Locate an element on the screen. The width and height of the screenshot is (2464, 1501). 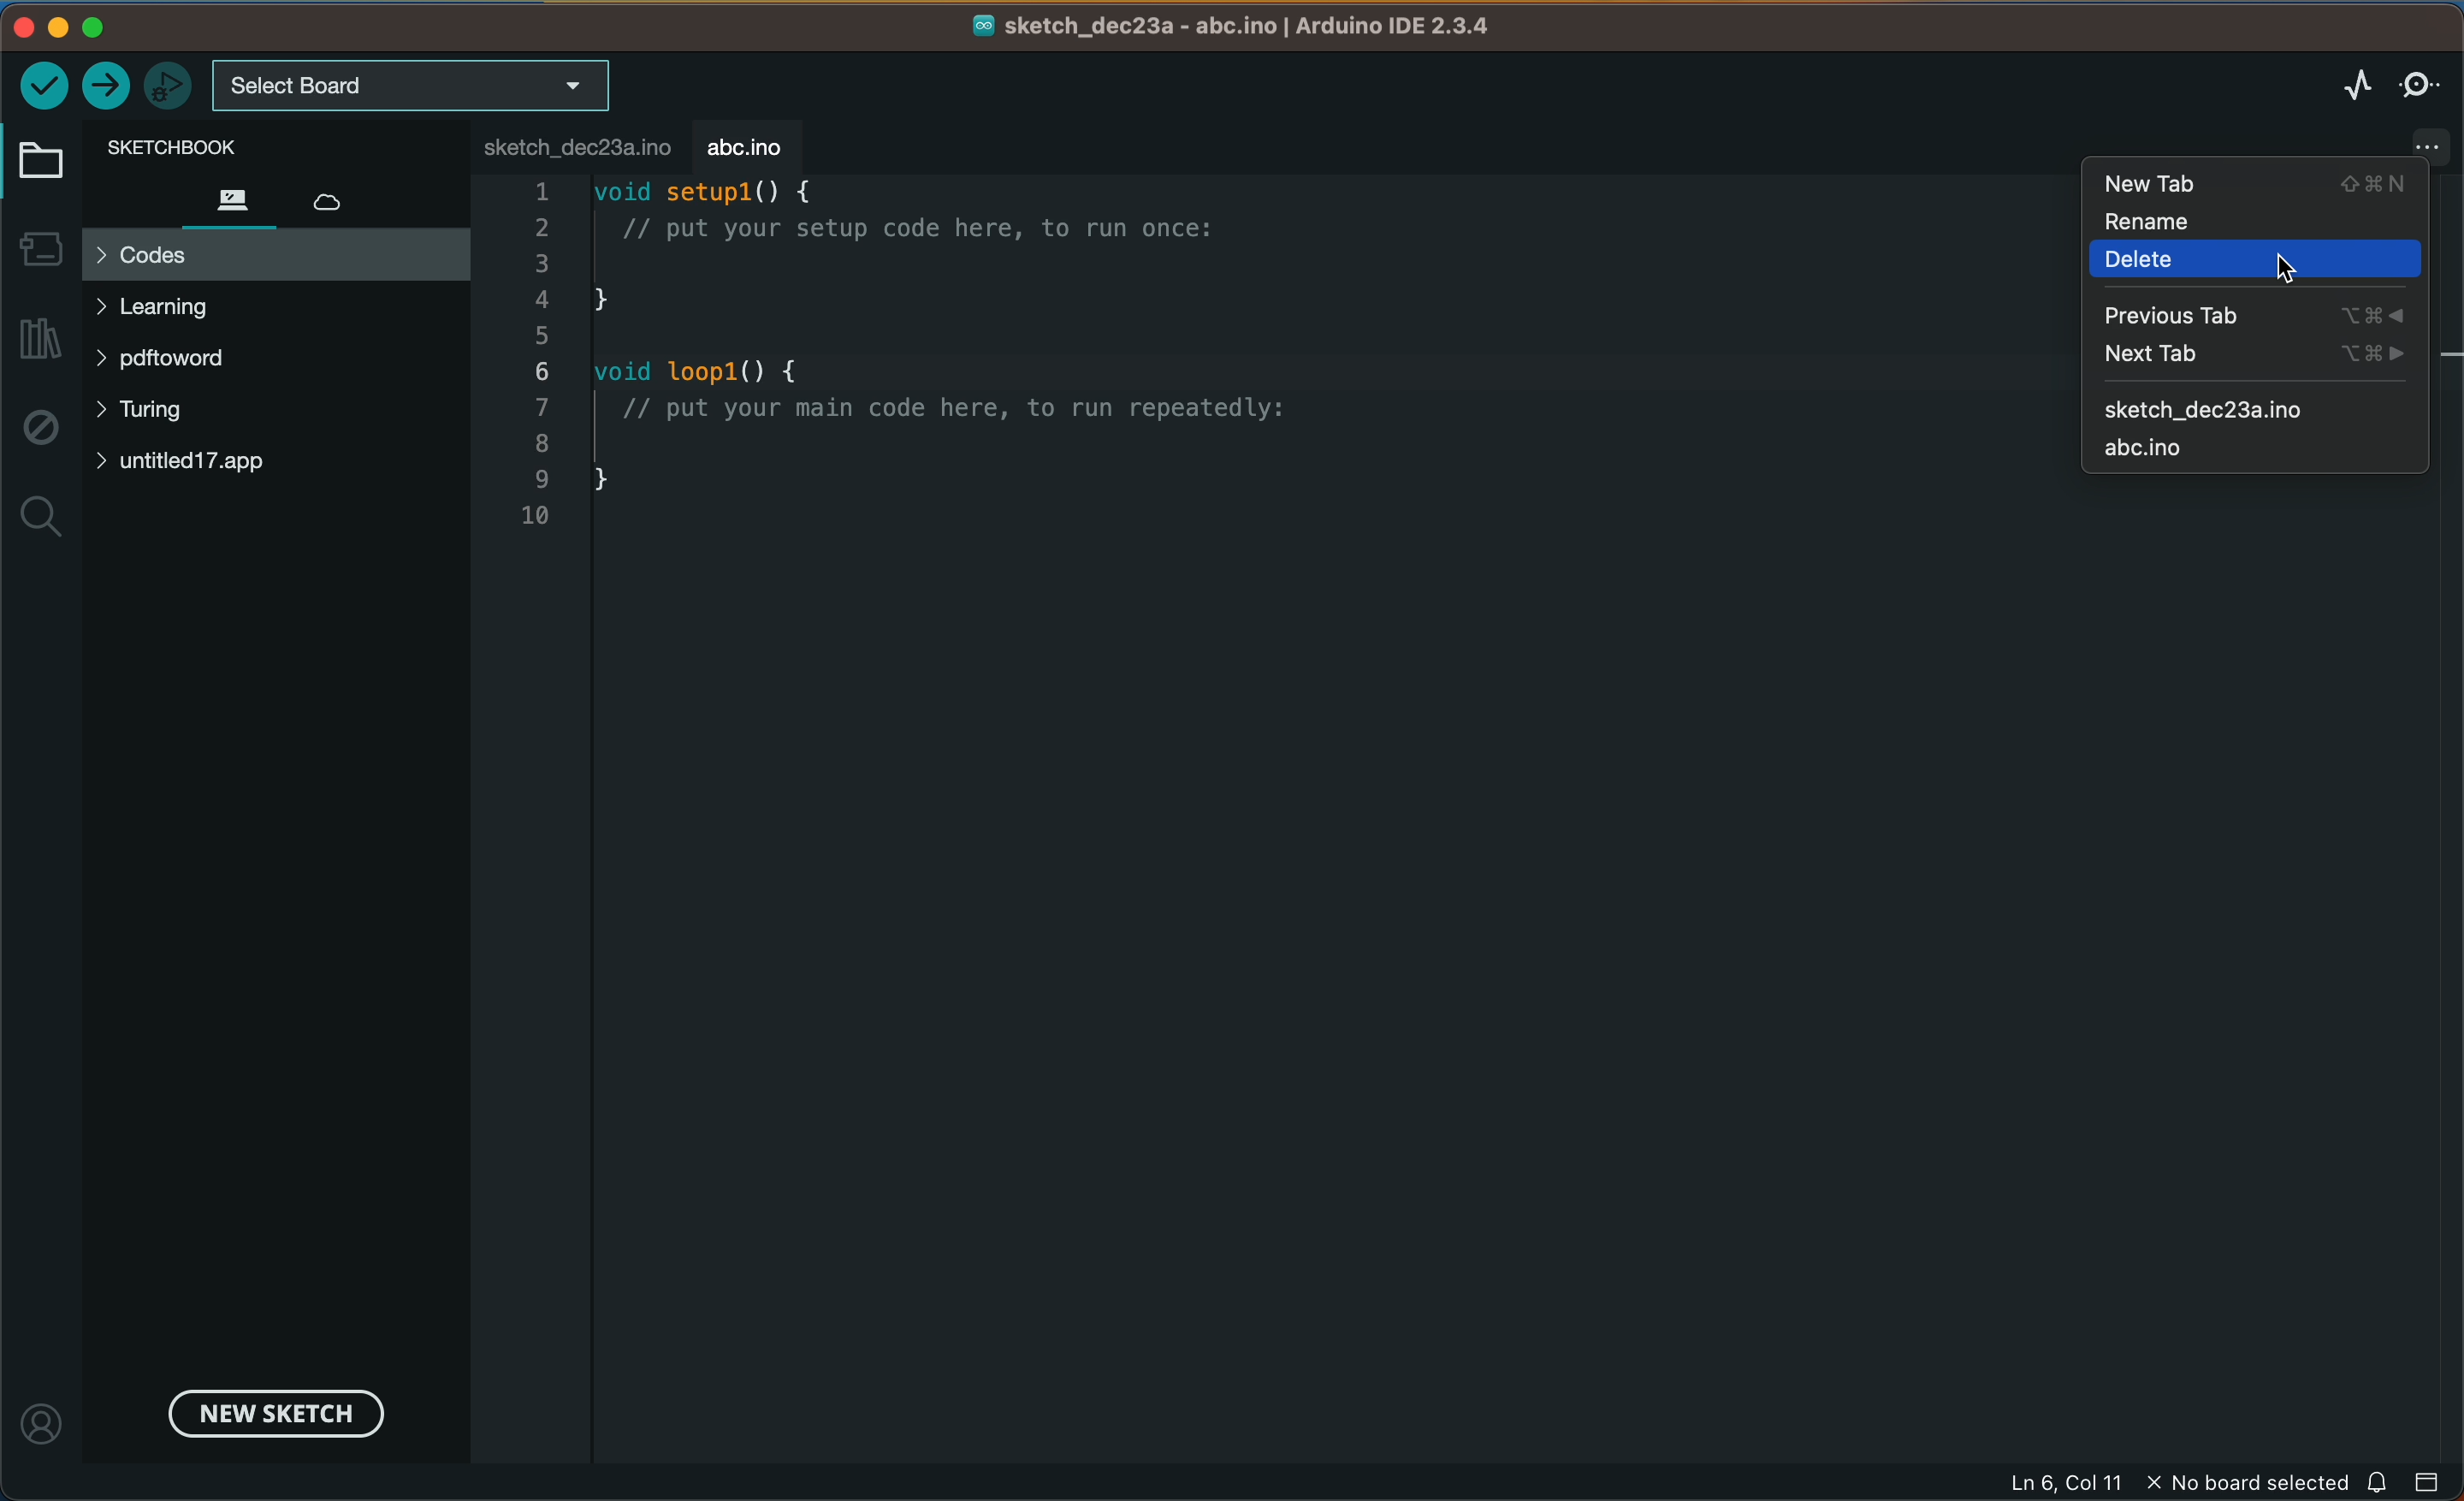
abc is located at coordinates (2243, 449).